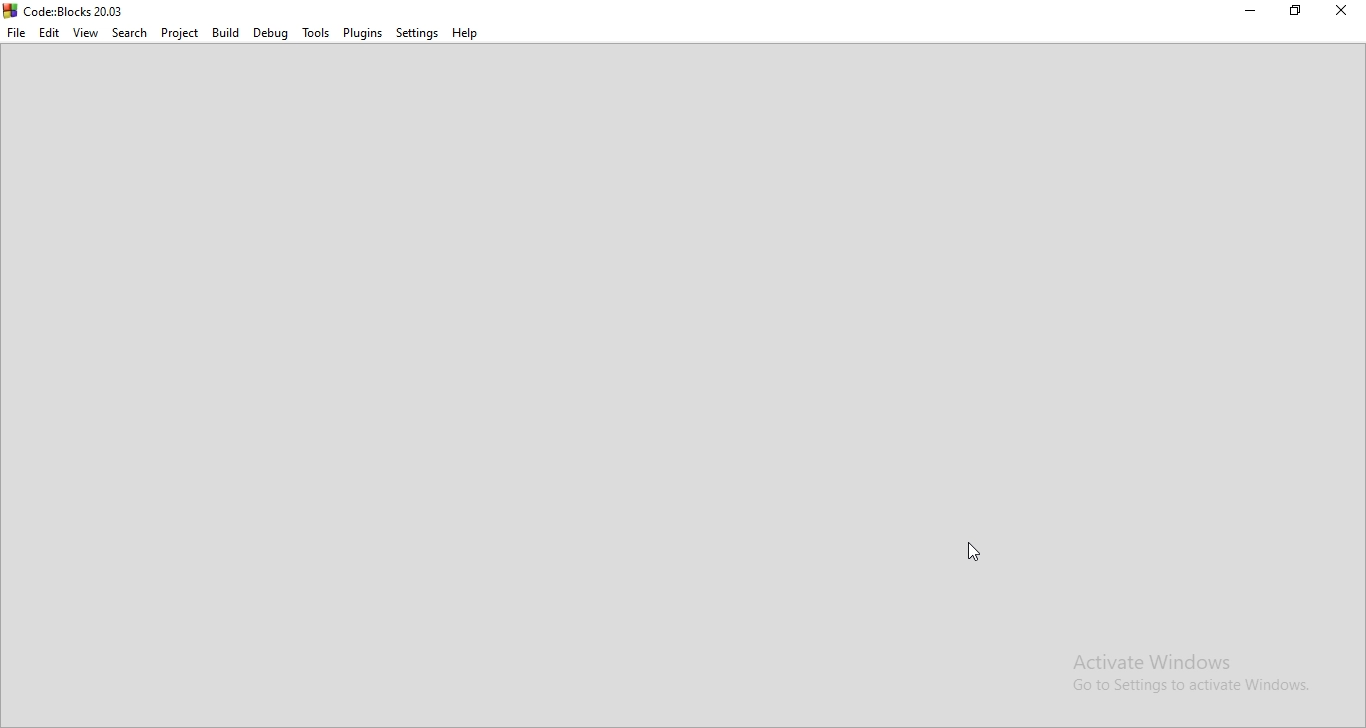 This screenshot has height=728, width=1366. I want to click on Search , so click(129, 32).